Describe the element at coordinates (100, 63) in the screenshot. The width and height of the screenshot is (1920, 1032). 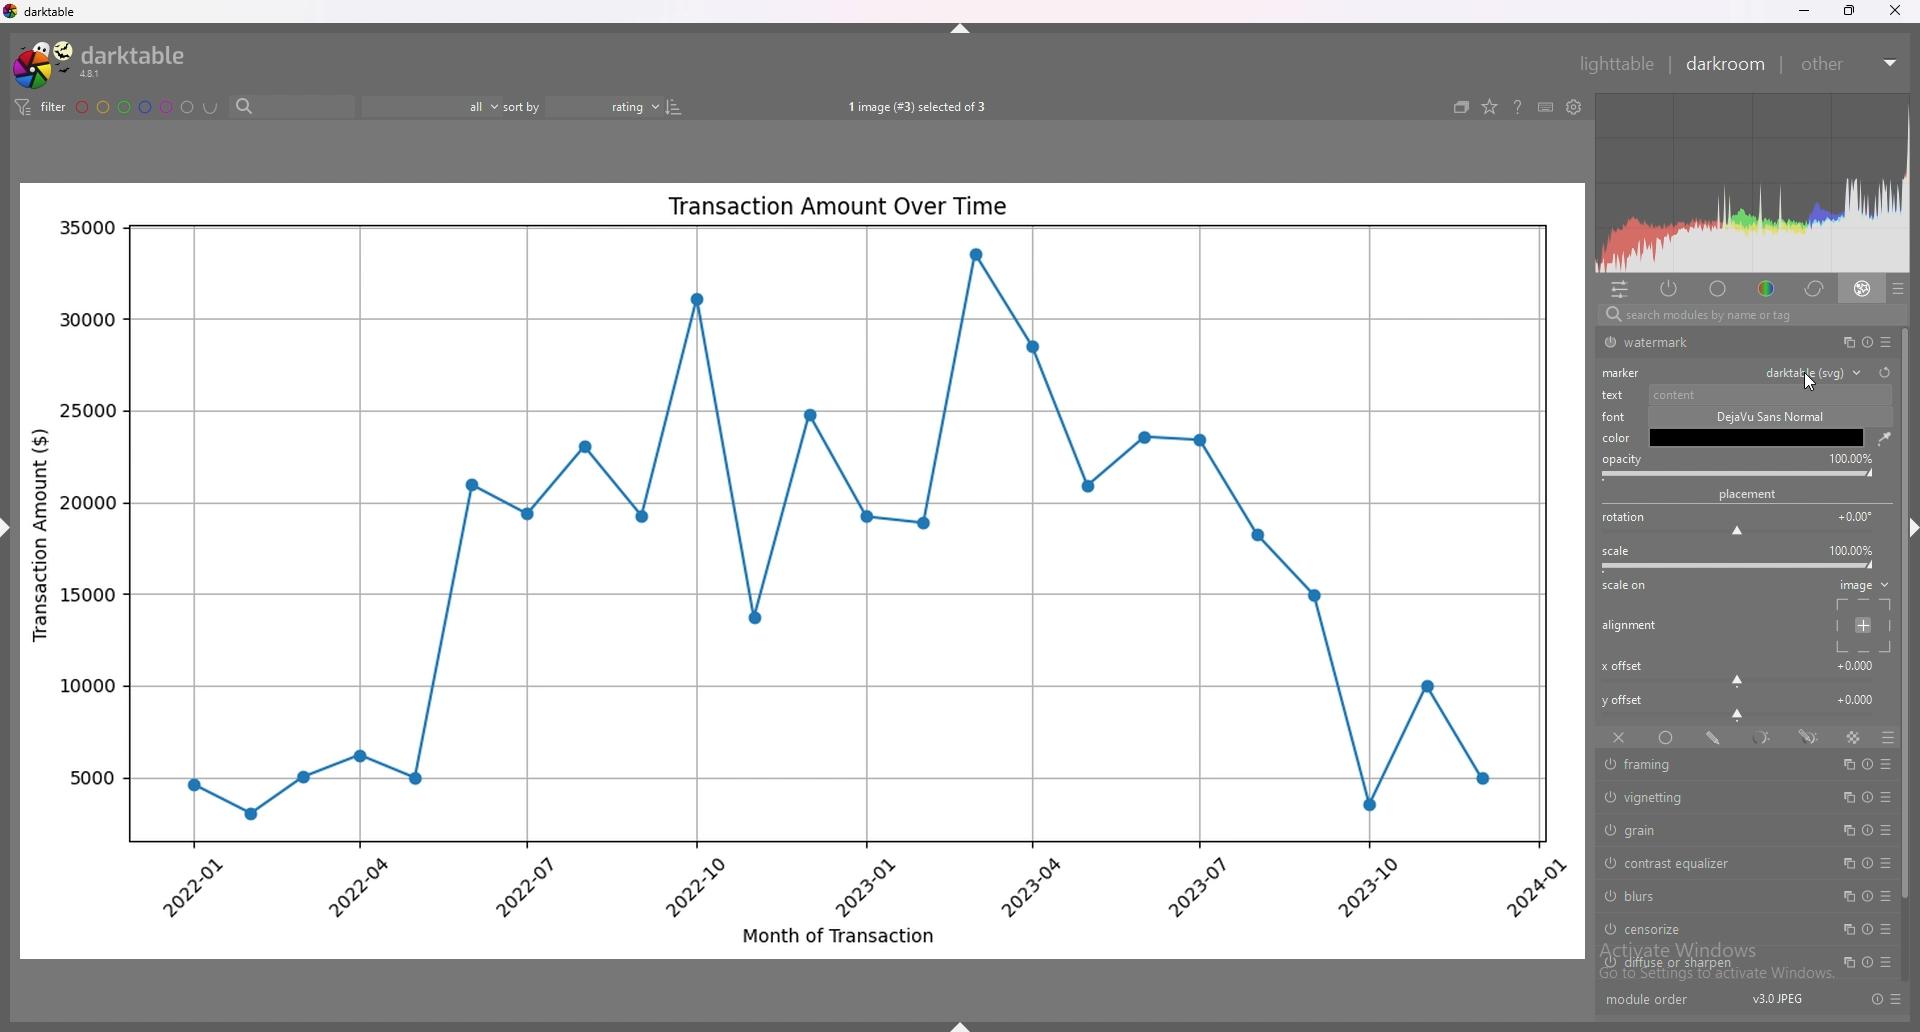
I see `darktable` at that location.